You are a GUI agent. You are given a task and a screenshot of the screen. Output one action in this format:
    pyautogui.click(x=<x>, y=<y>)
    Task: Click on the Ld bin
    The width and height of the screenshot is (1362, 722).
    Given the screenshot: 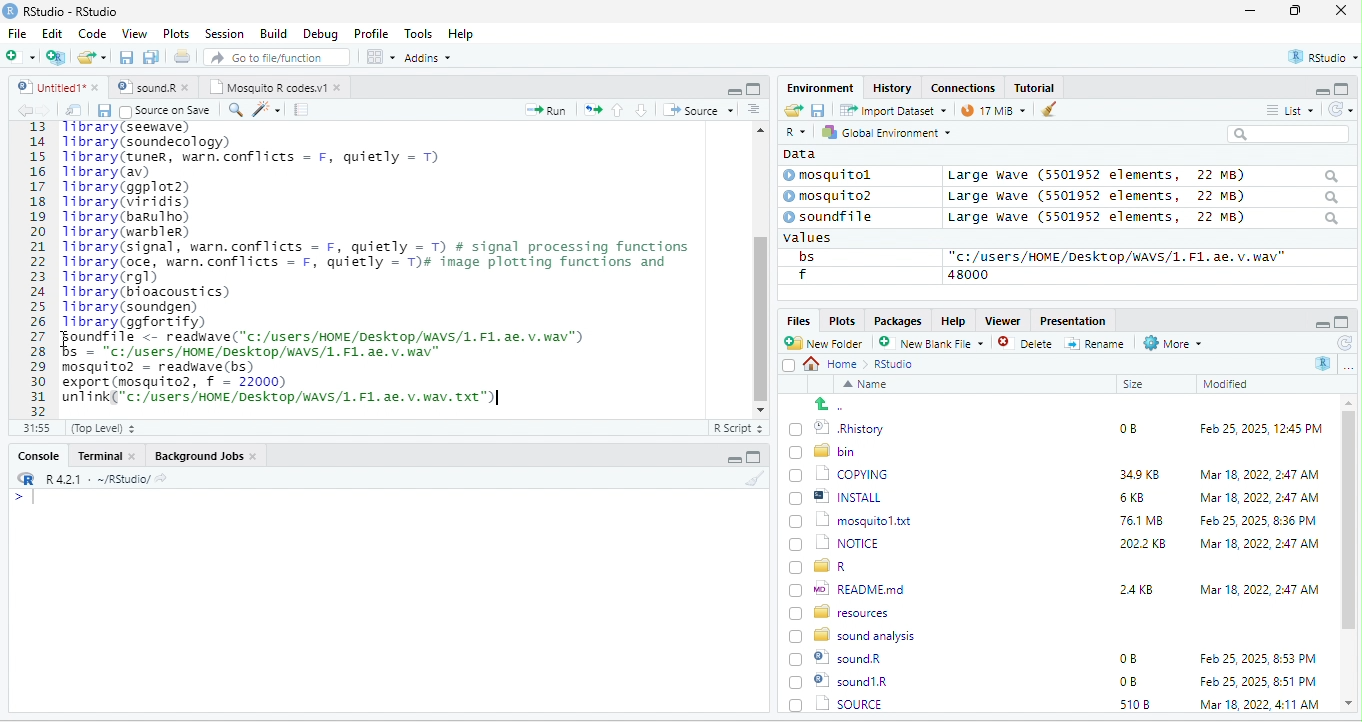 What is the action you would take?
    pyautogui.click(x=825, y=450)
    